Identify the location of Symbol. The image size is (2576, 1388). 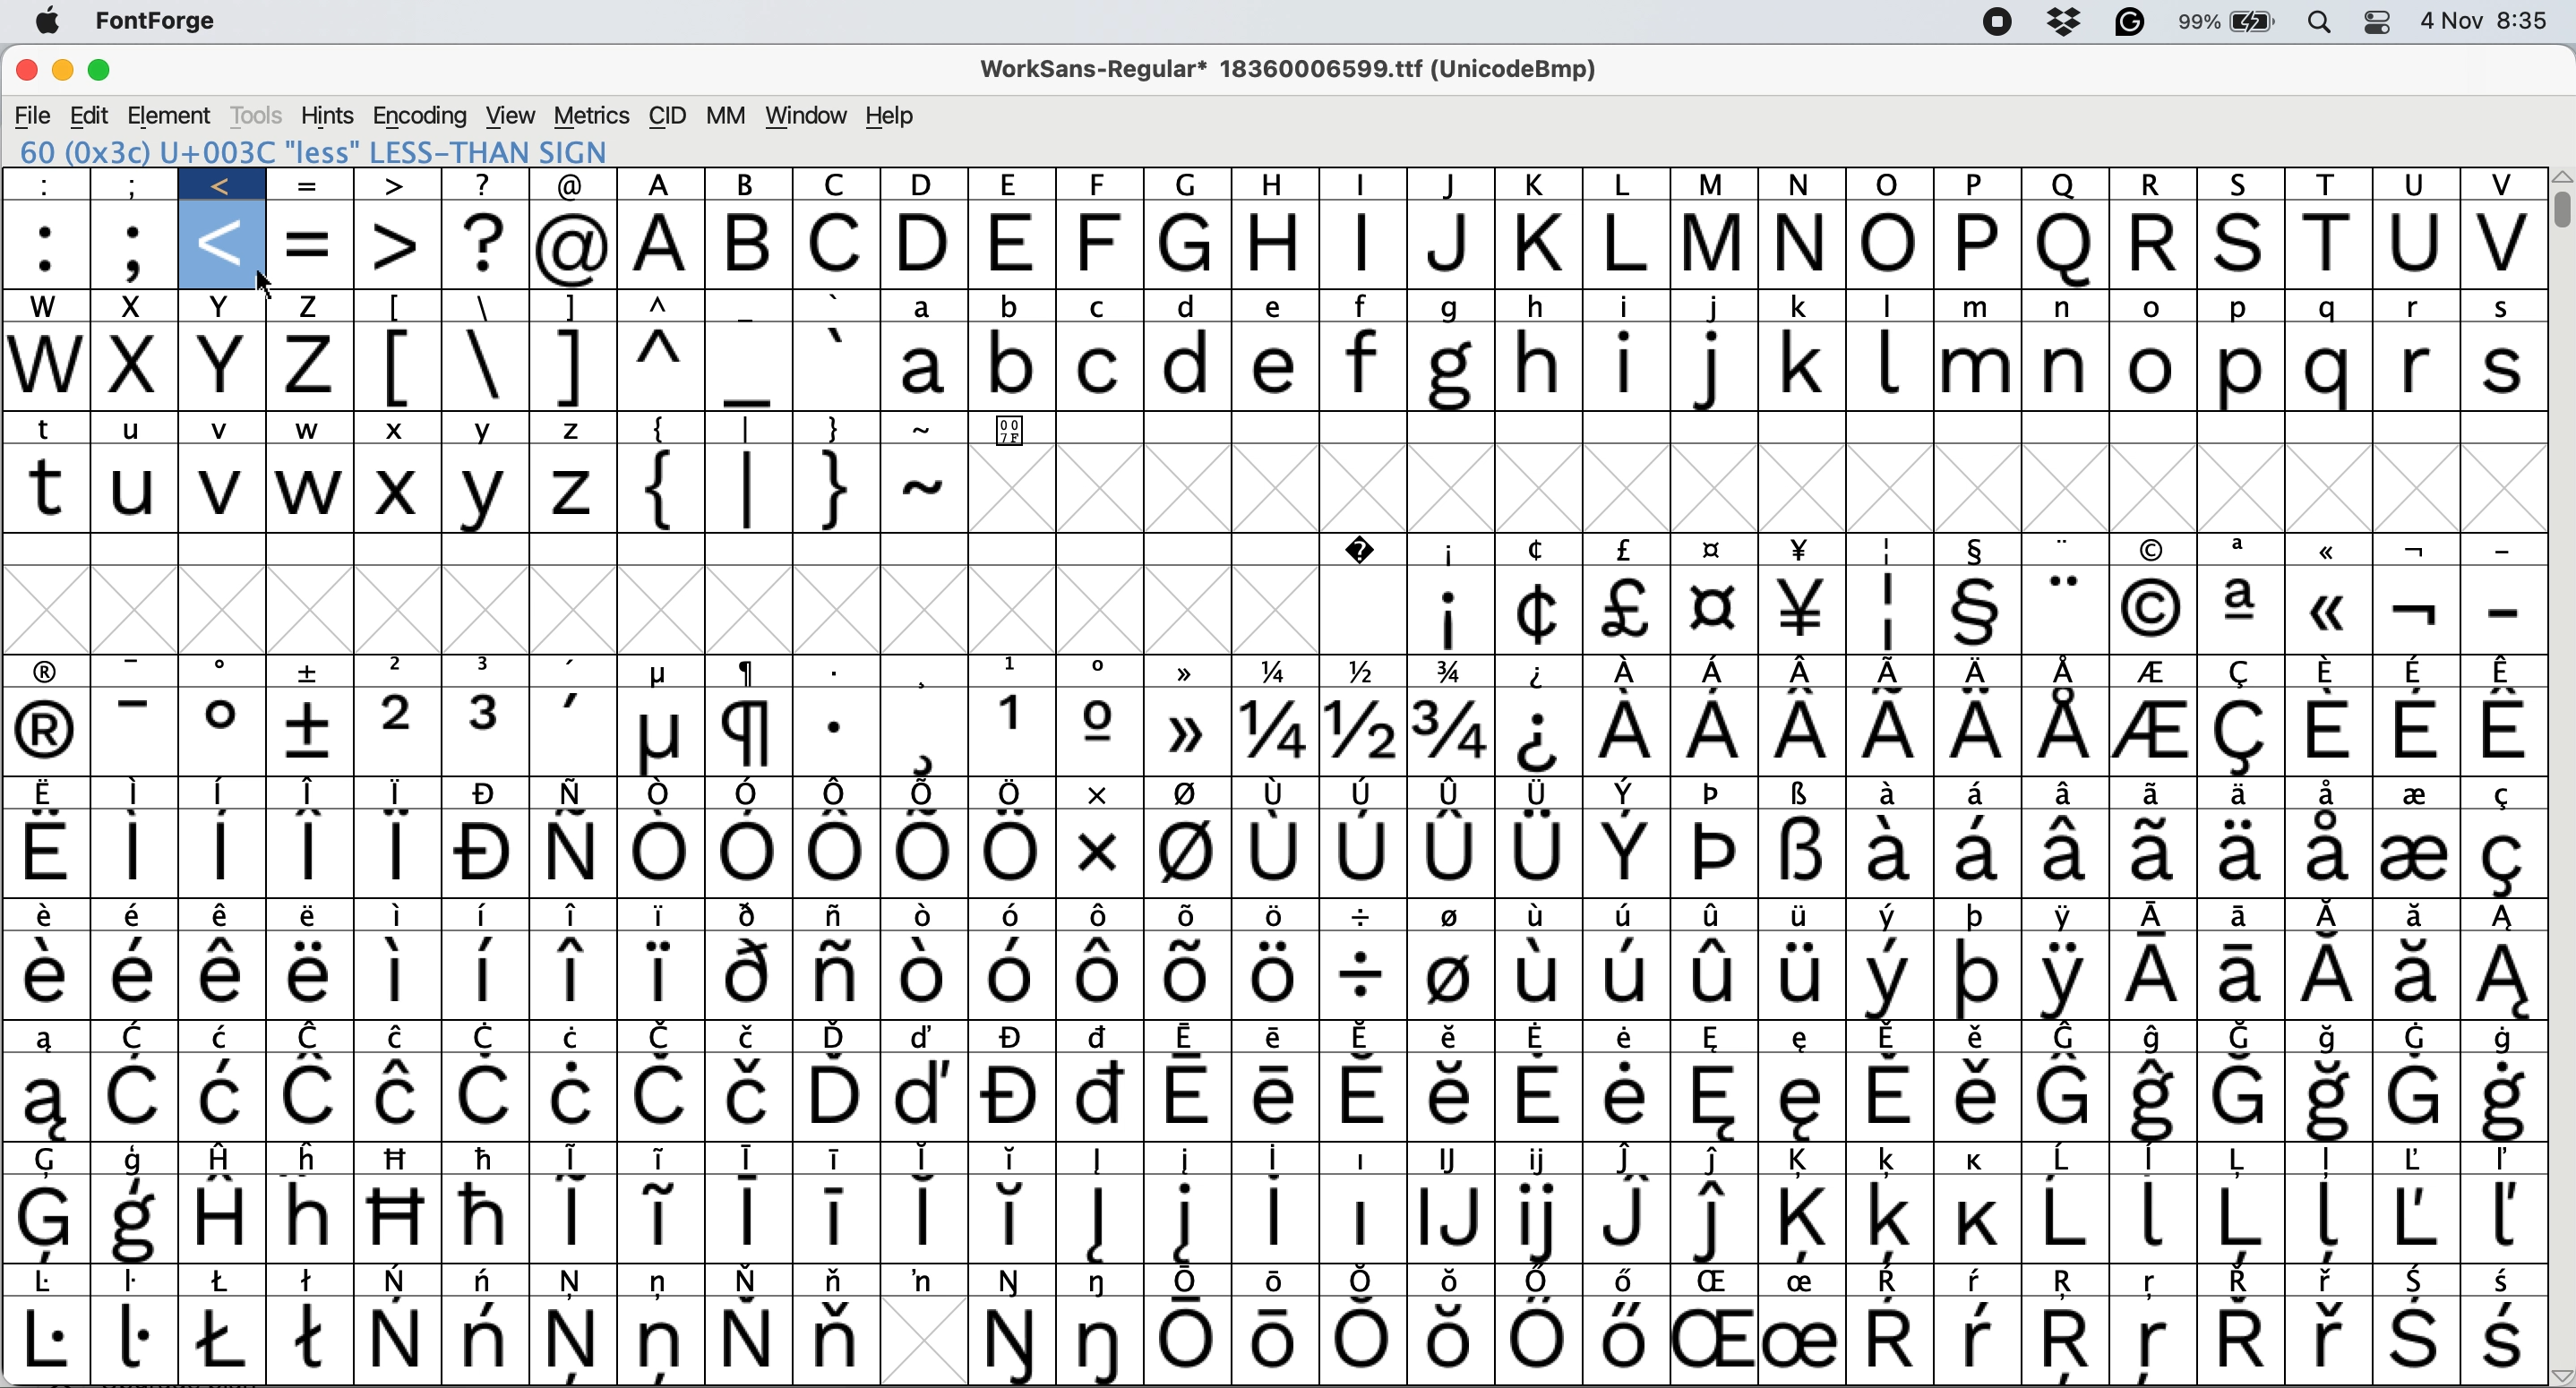
(2242, 1097).